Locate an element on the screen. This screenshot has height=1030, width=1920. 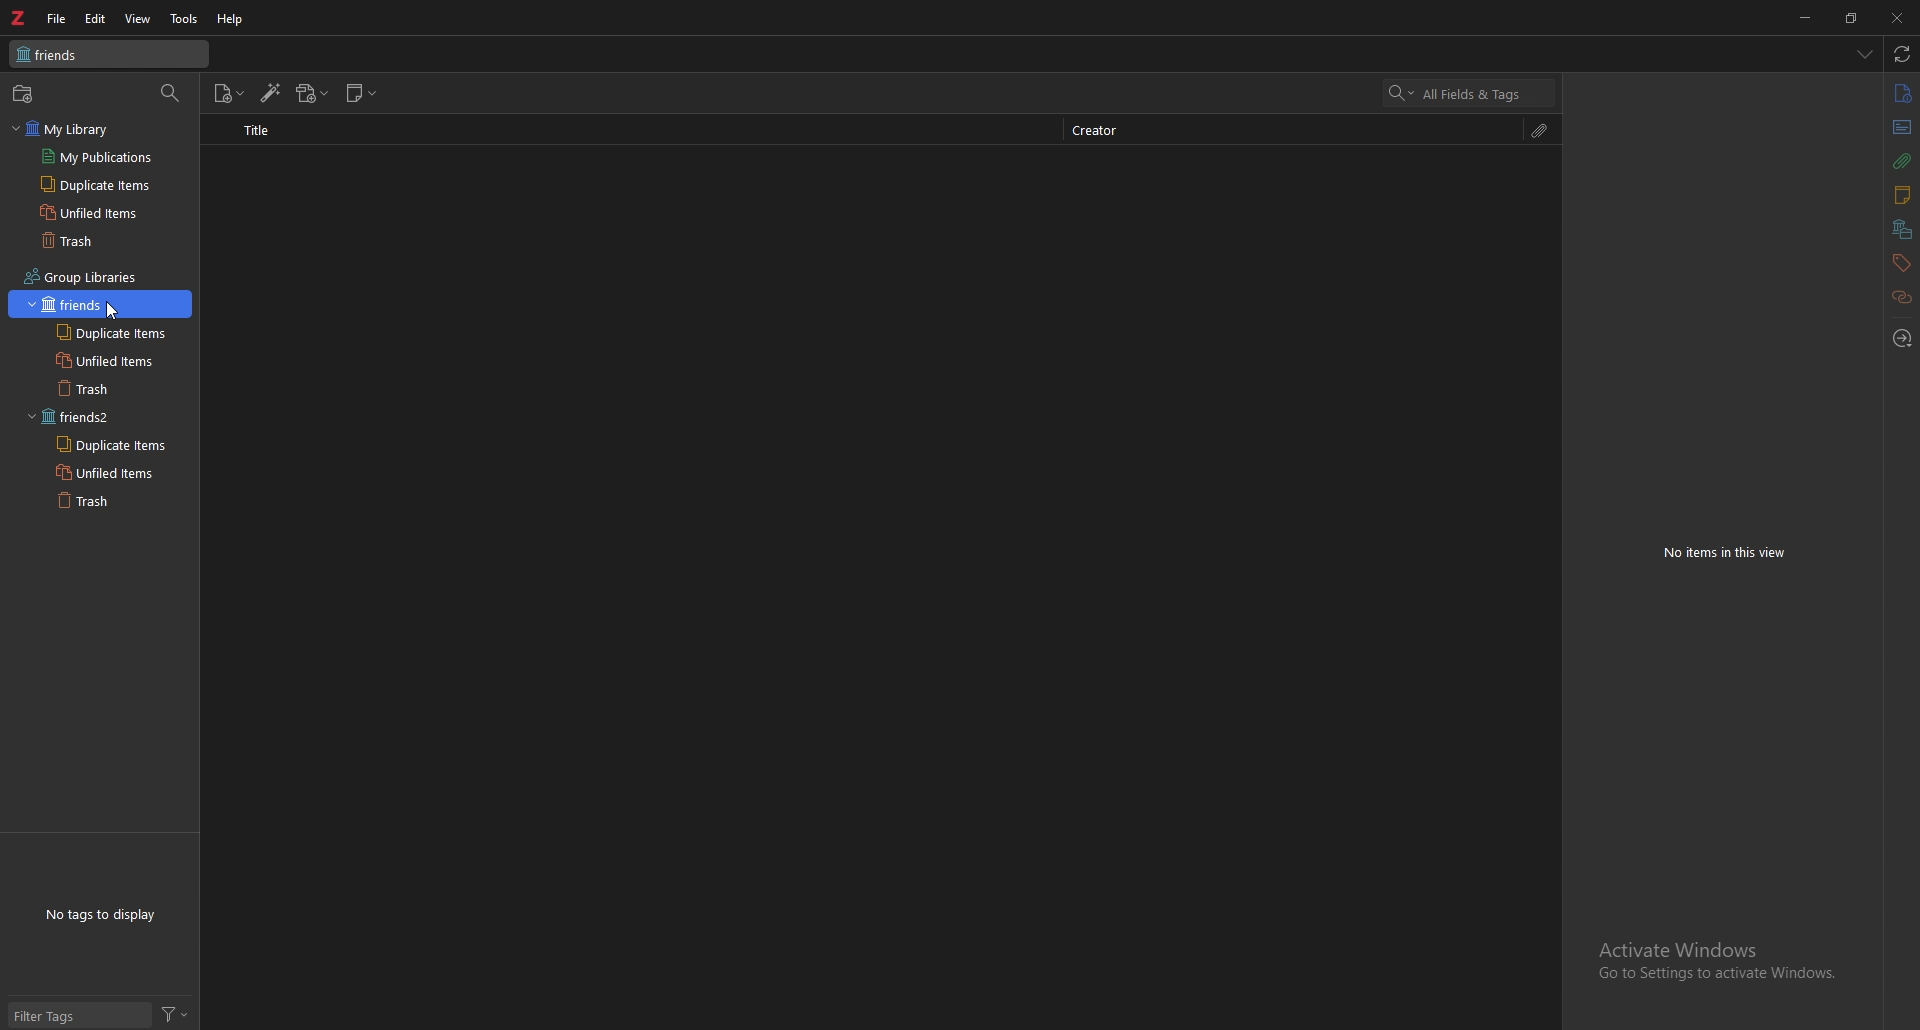
edit is located at coordinates (96, 18).